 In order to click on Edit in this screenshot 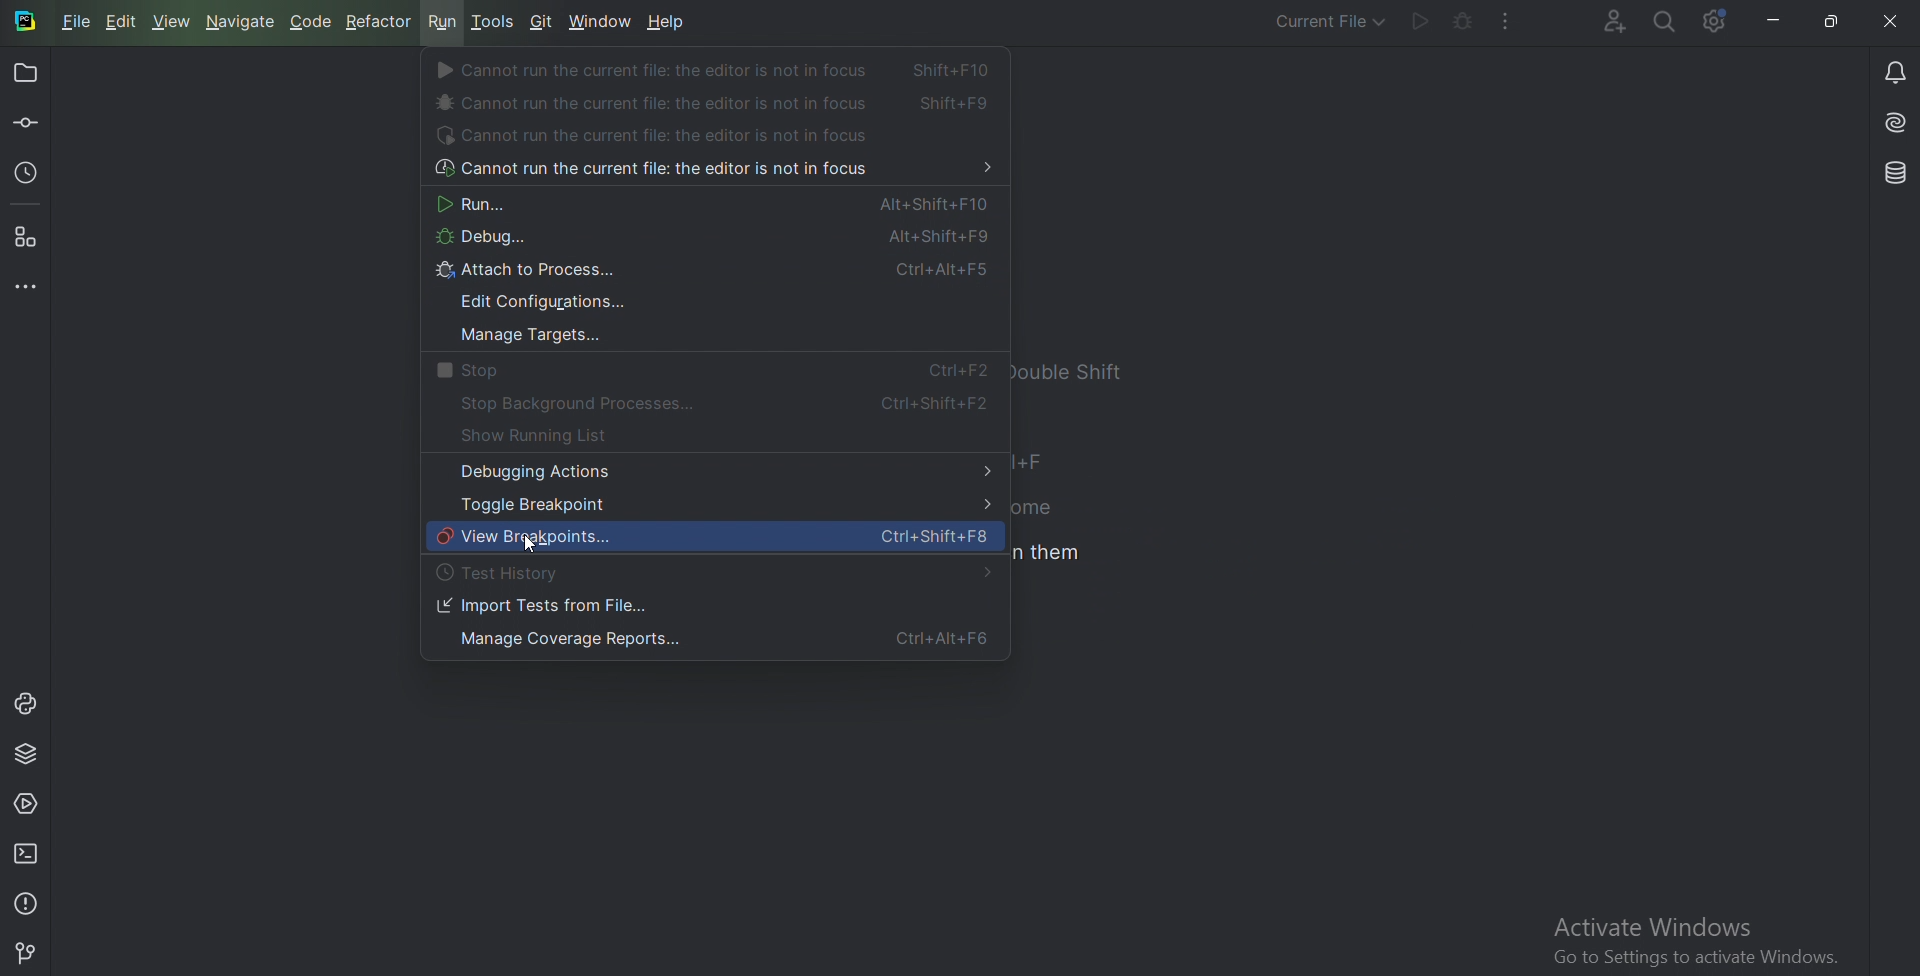, I will do `click(123, 21)`.